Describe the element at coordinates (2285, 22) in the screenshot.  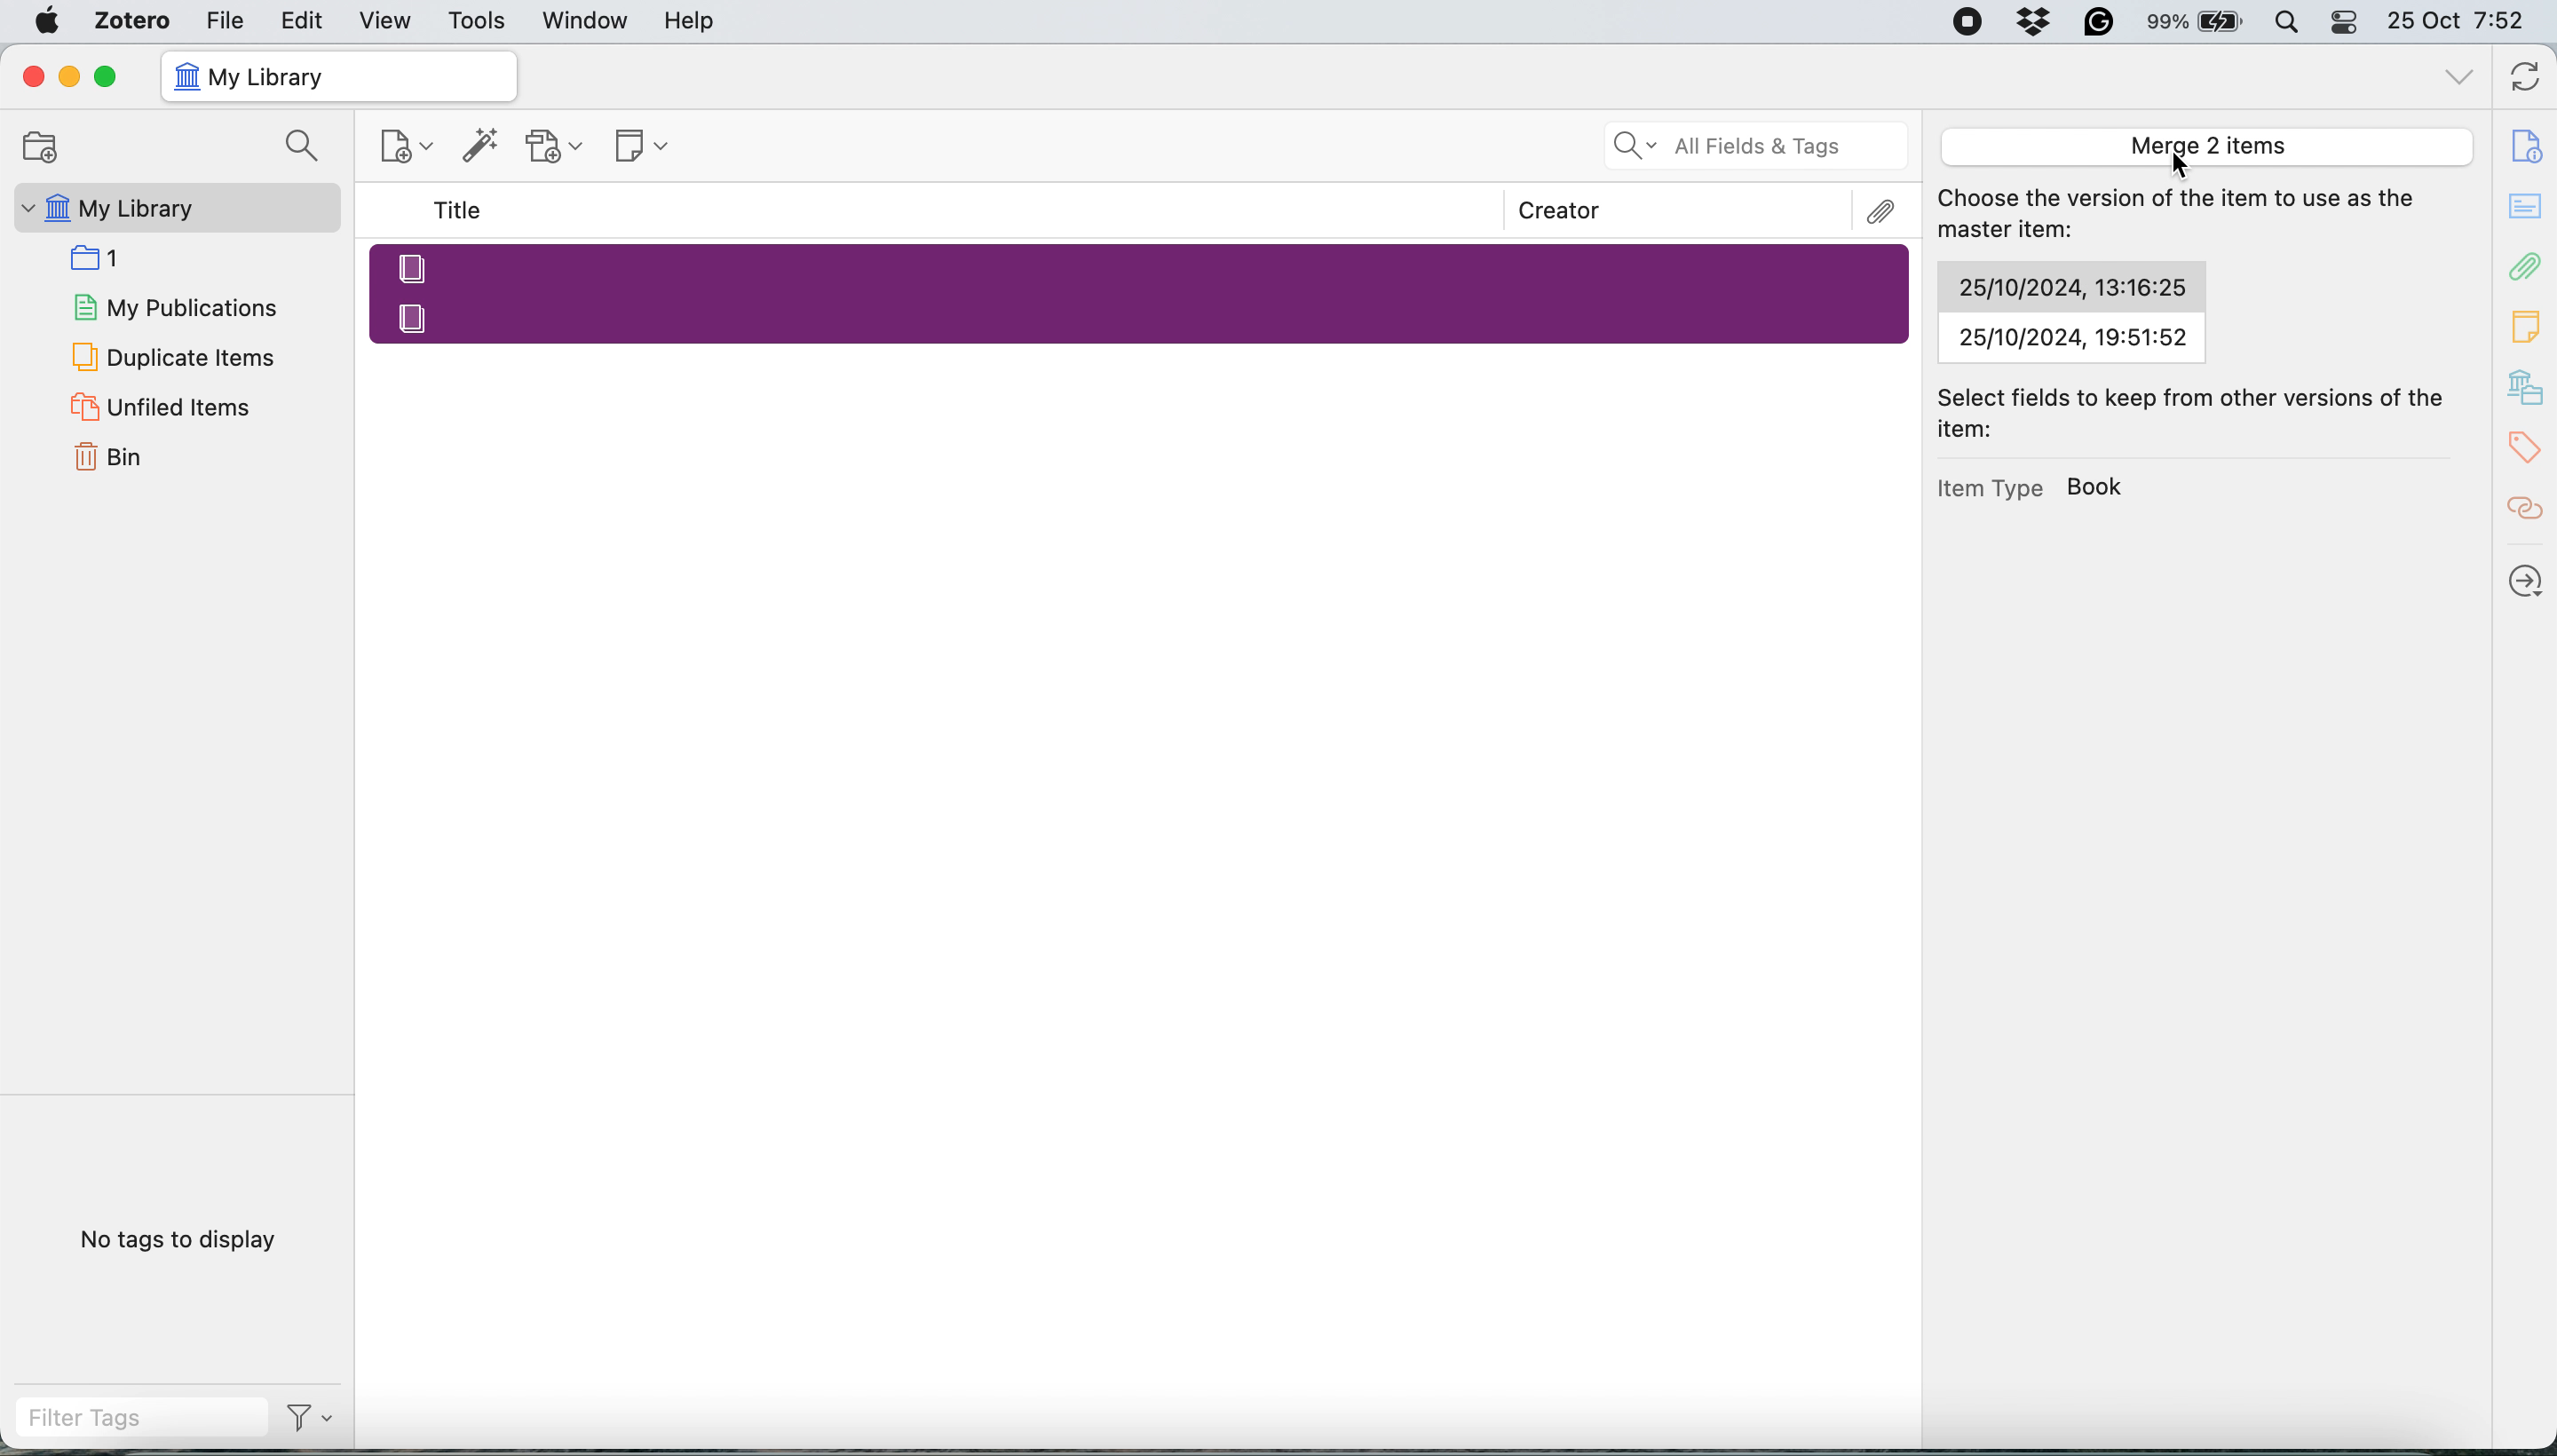
I see `Spotlight Search` at that location.